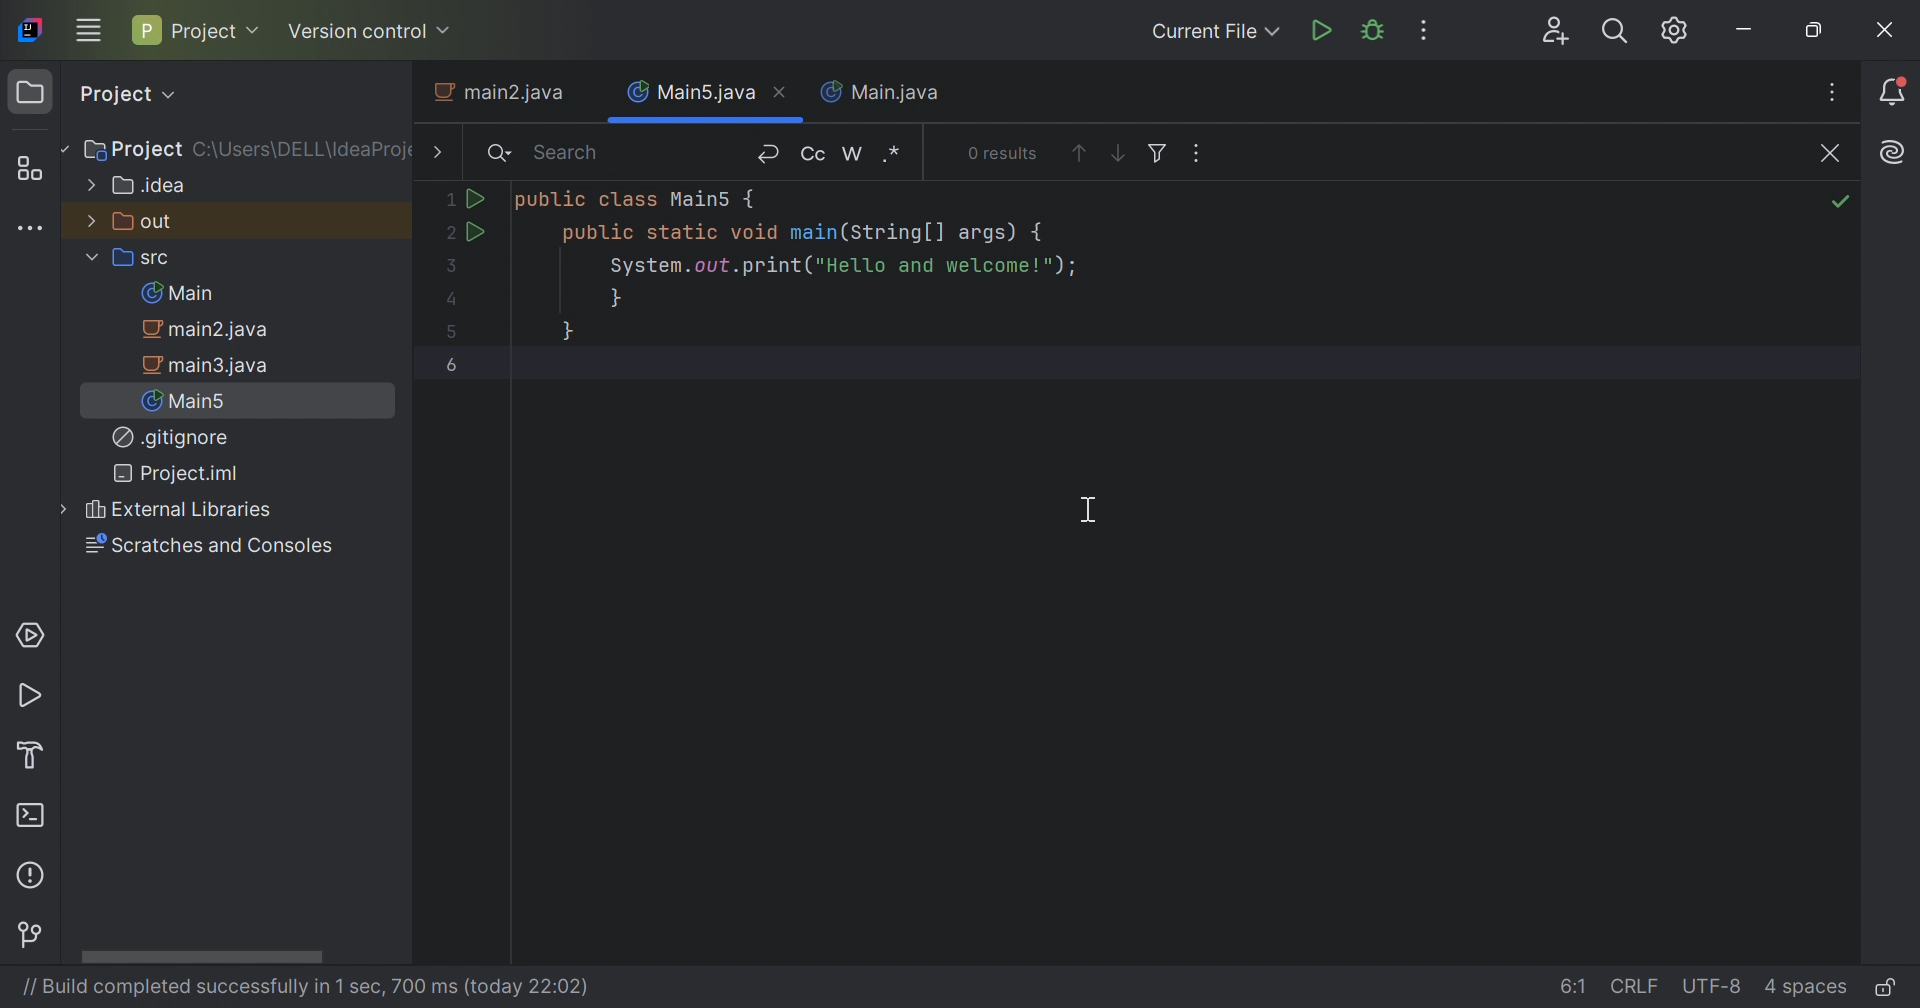  What do you see at coordinates (39, 753) in the screenshot?
I see `Build` at bounding box center [39, 753].